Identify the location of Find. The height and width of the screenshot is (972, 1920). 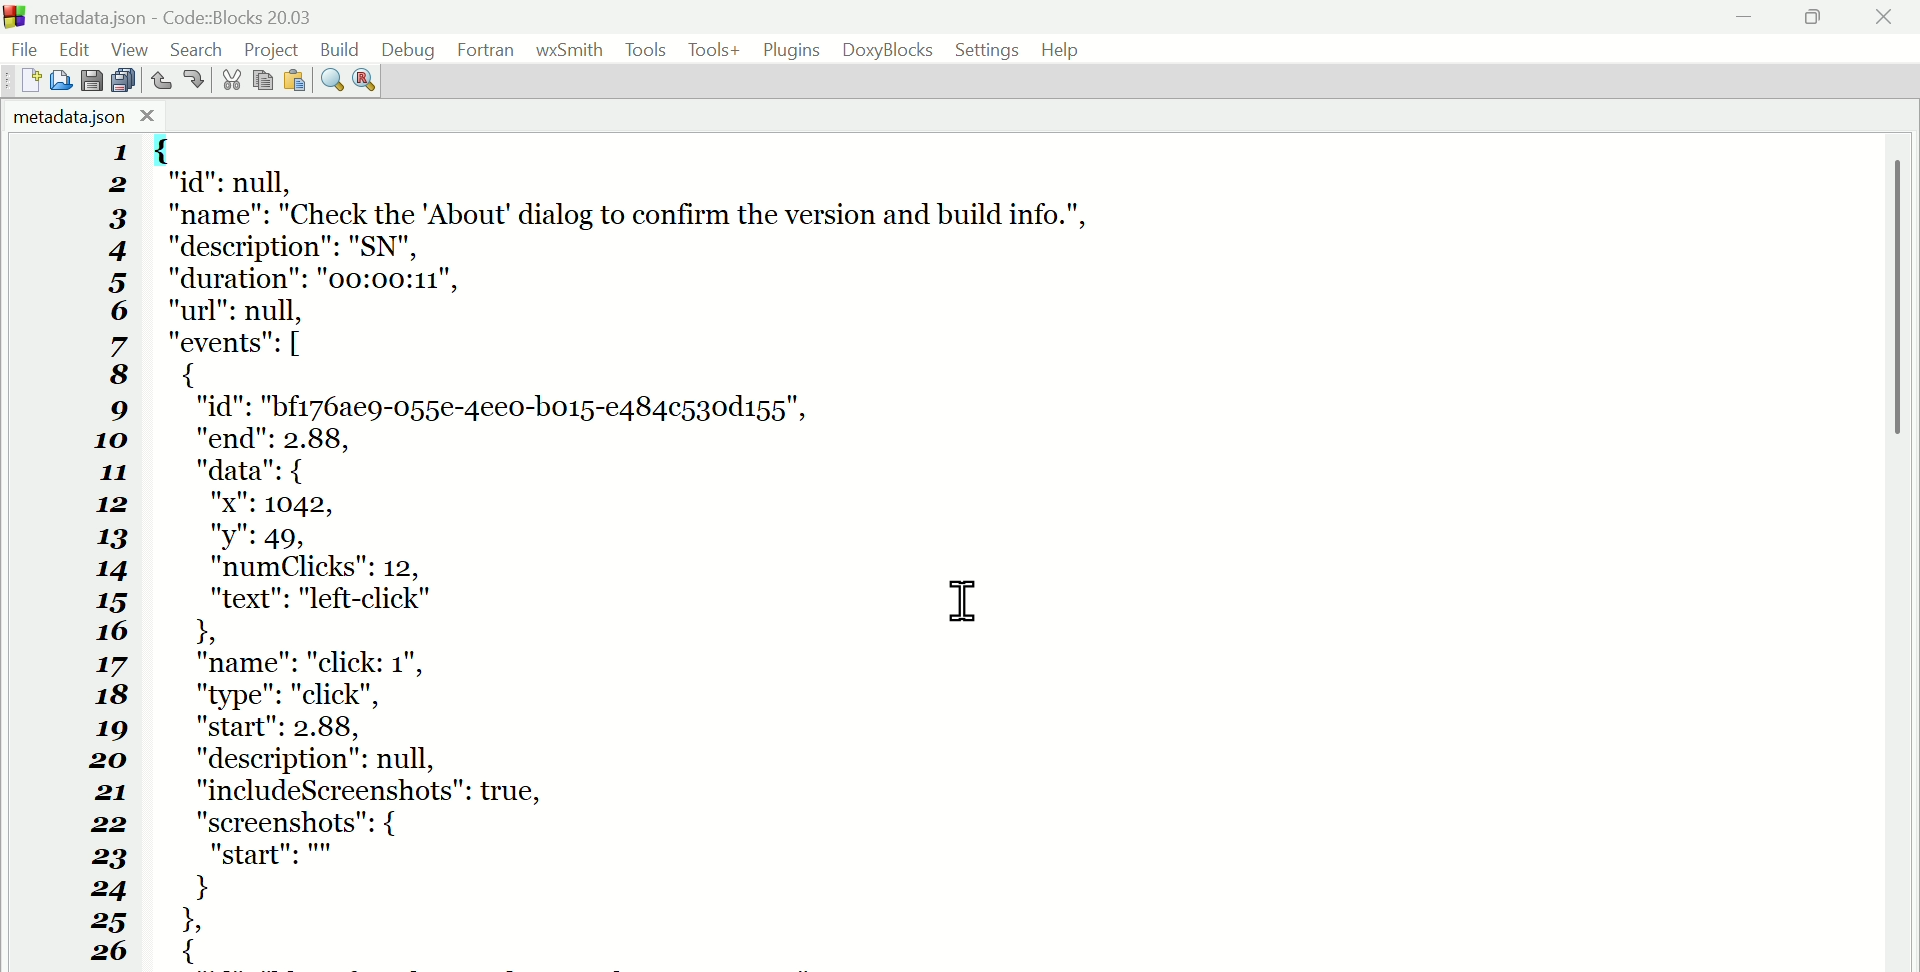
(331, 83).